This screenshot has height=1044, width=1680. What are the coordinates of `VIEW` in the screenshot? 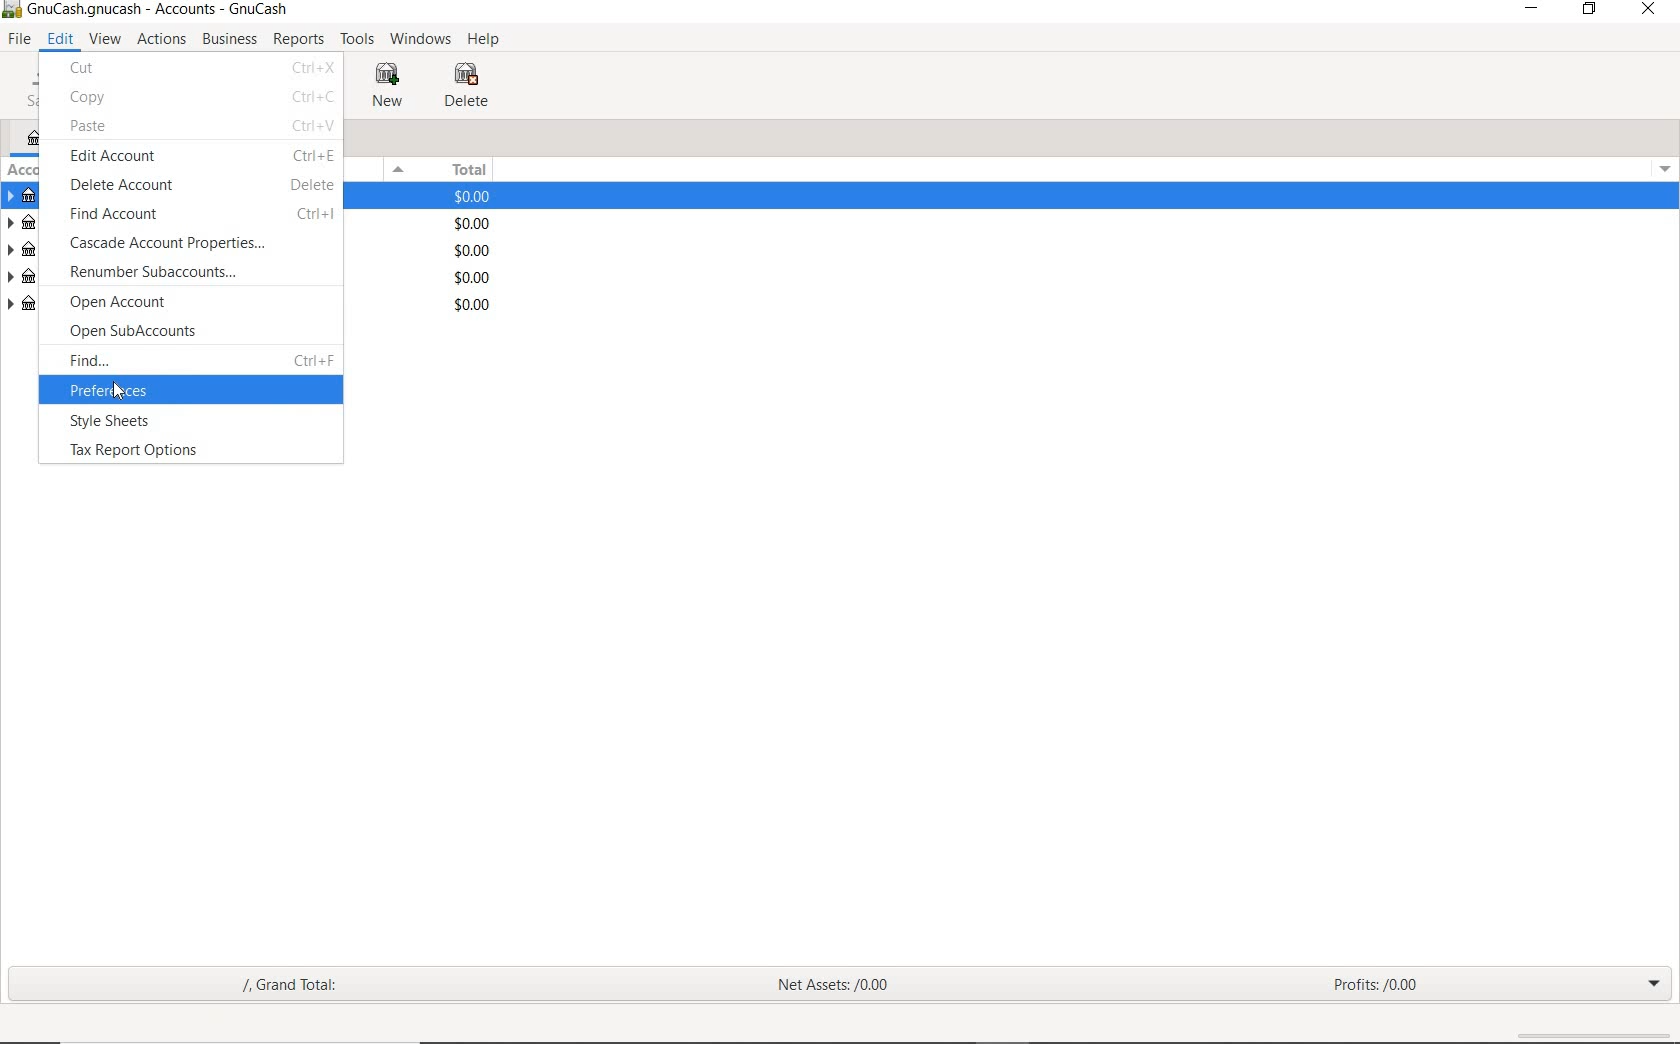 It's located at (105, 37).